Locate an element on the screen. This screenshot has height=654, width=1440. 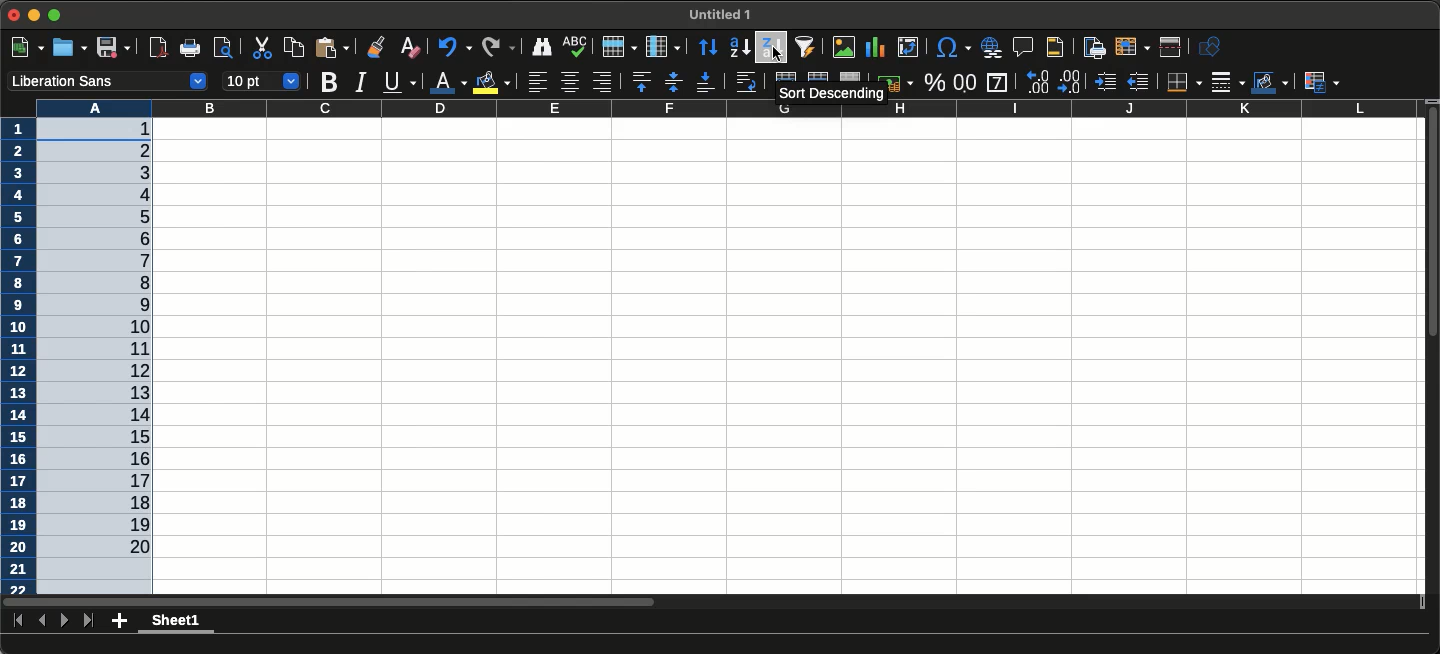
Align bottom is located at coordinates (703, 82).